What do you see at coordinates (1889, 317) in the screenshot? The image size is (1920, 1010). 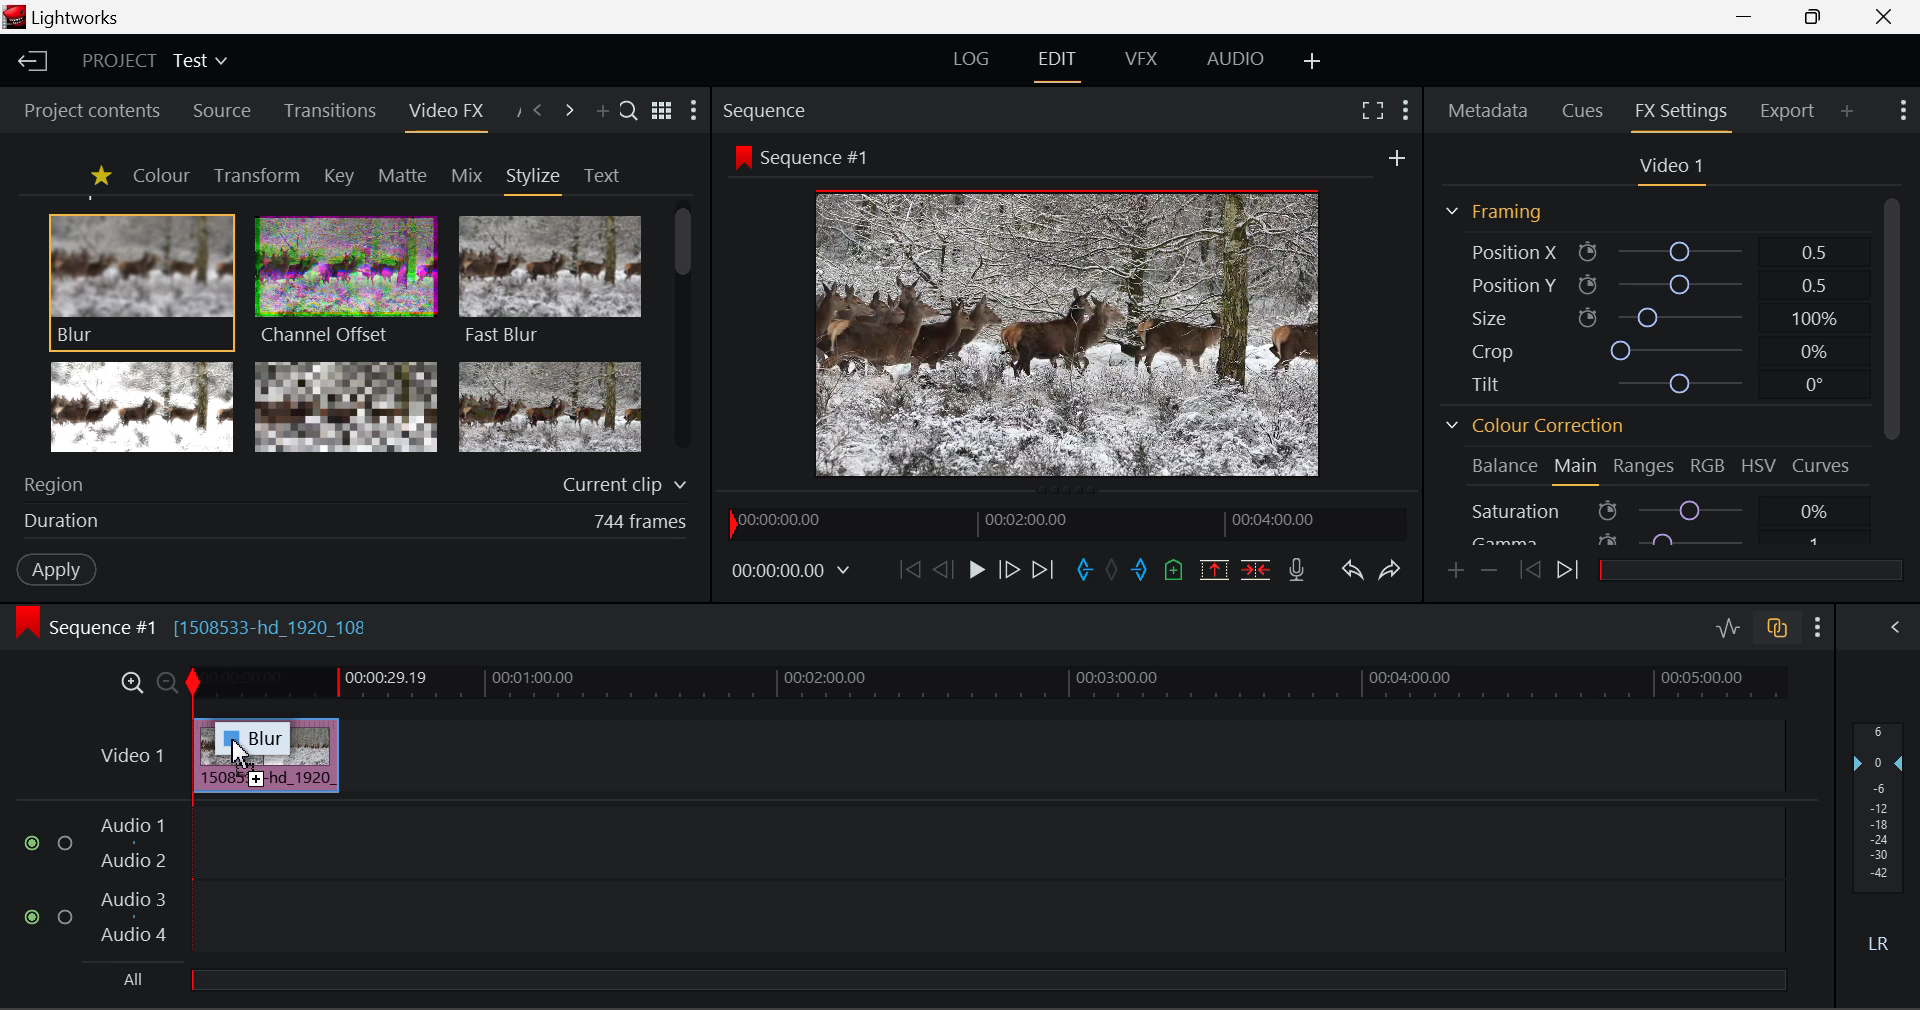 I see `Scroll Bar` at bounding box center [1889, 317].